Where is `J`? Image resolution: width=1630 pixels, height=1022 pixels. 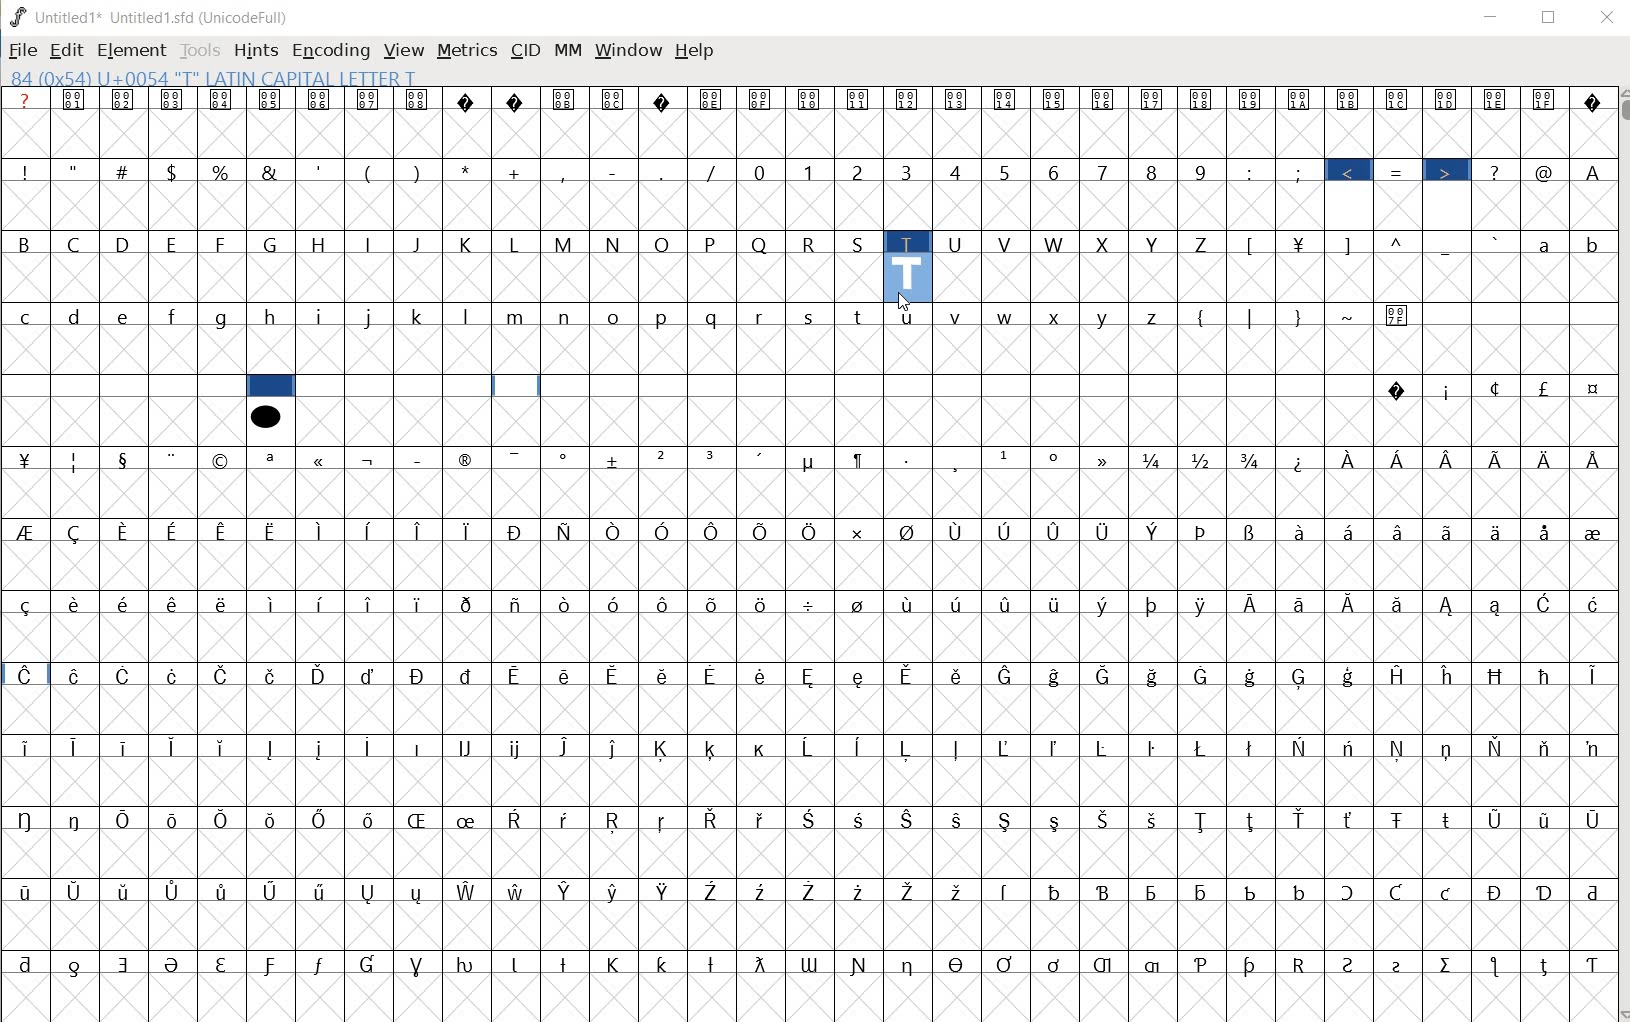
J is located at coordinates (419, 244).